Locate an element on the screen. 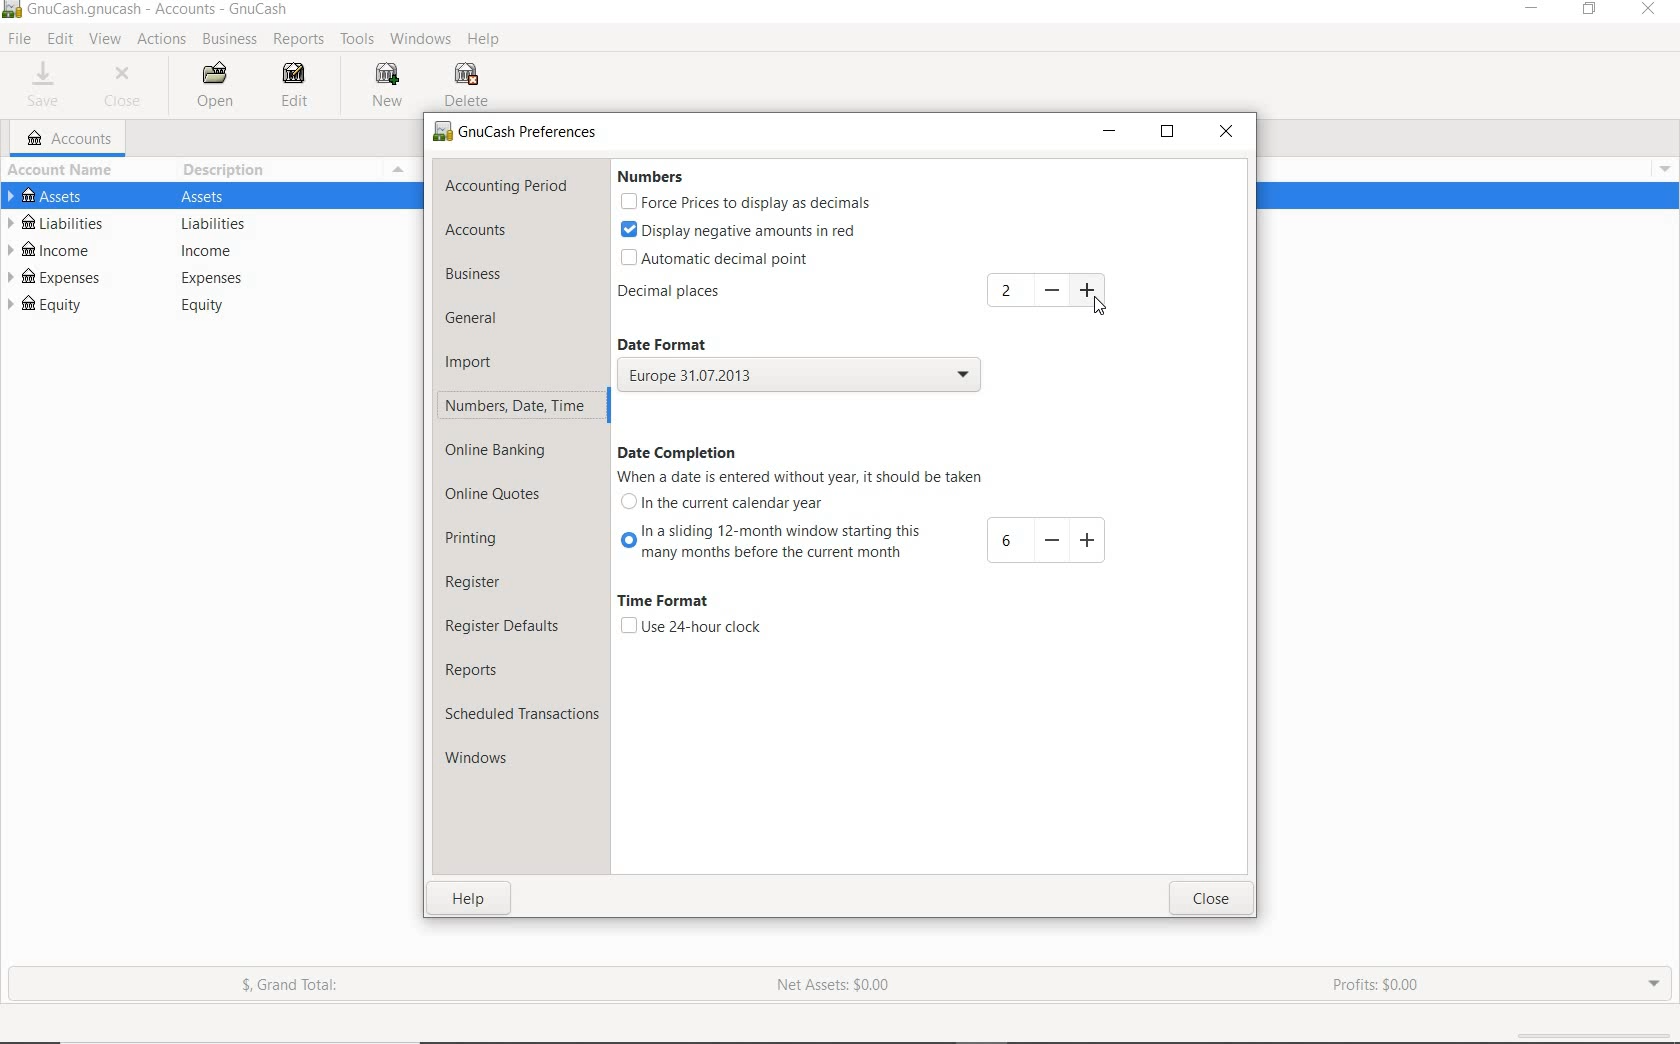  numbers is located at coordinates (657, 177).